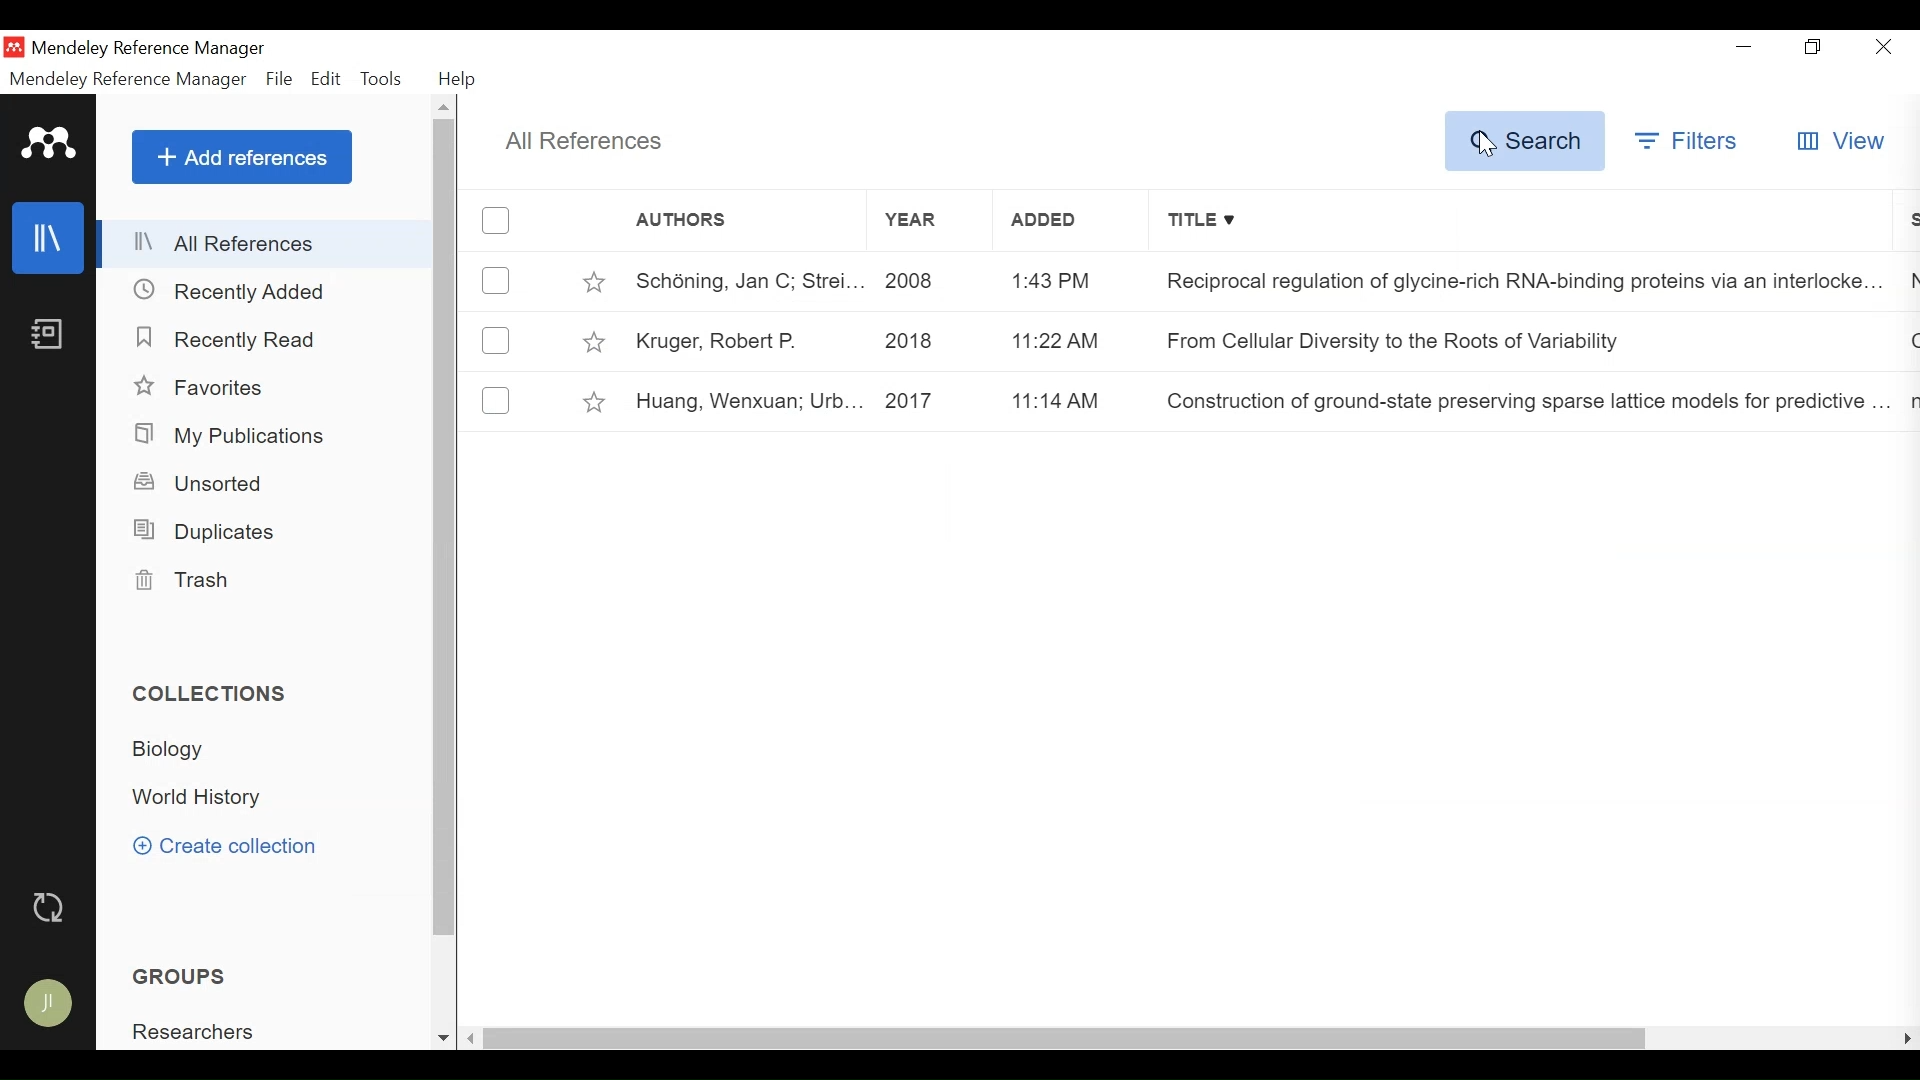 This screenshot has width=1920, height=1080. What do you see at coordinates (446, 528) in the screenshot?
I see `Vertical Scroll bar` at bounding box center [446, 528].